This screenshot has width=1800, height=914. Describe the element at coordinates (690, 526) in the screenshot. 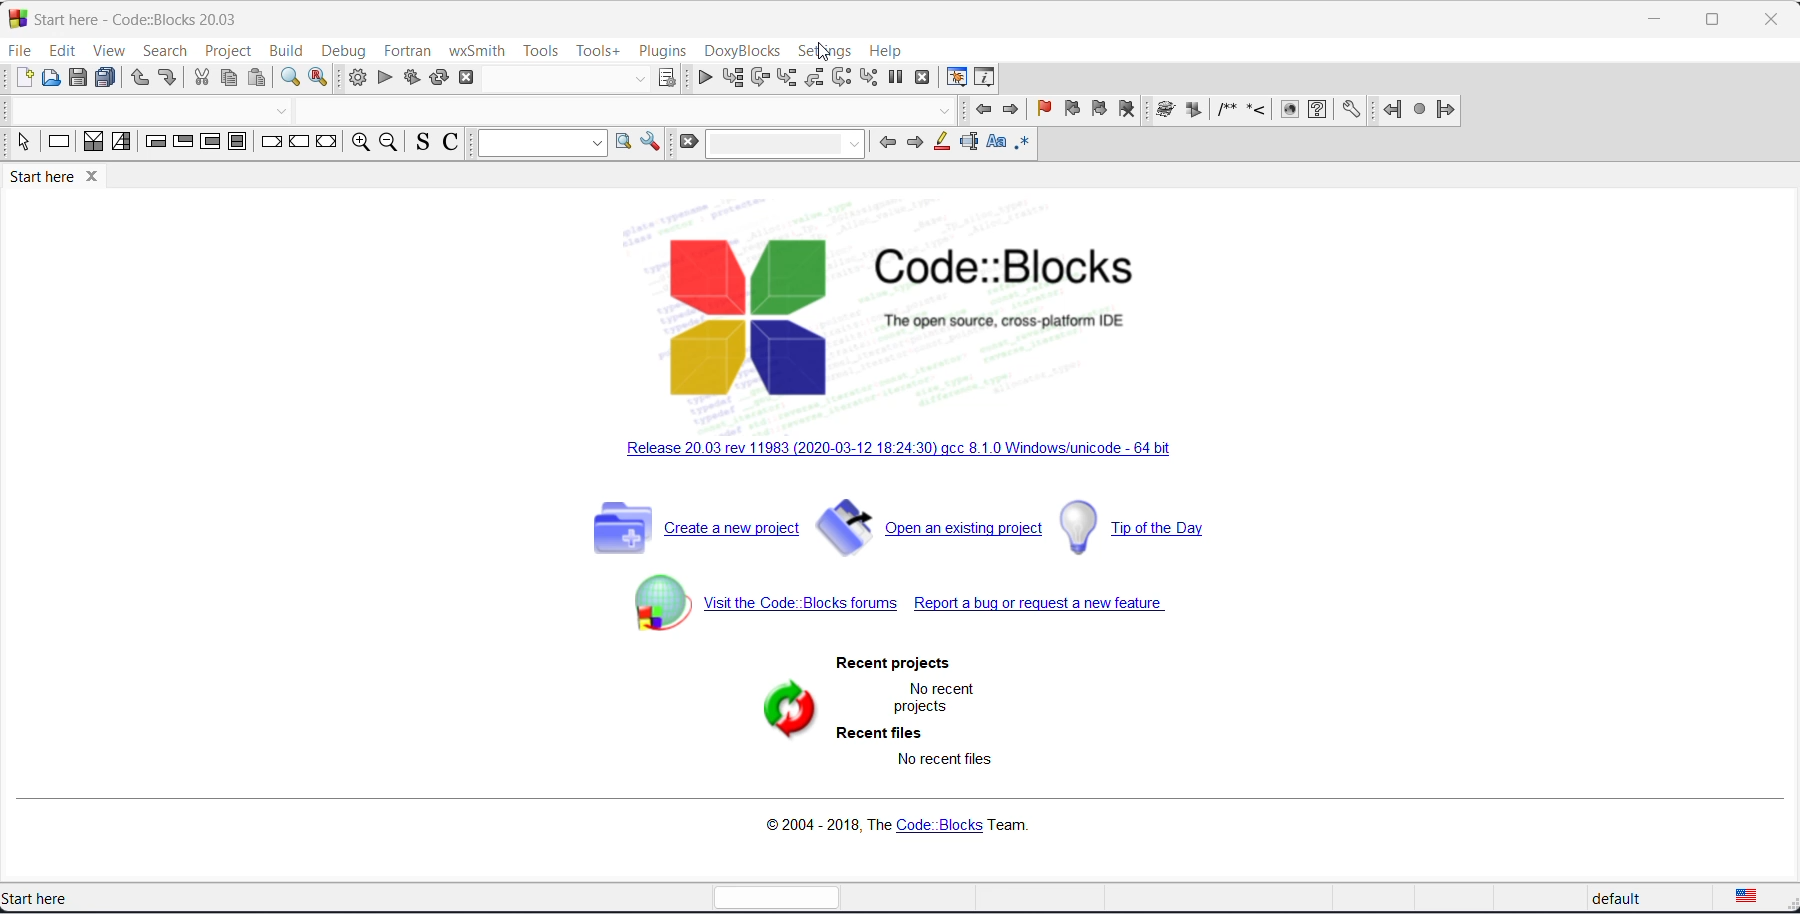

I see `create new project` at that location.